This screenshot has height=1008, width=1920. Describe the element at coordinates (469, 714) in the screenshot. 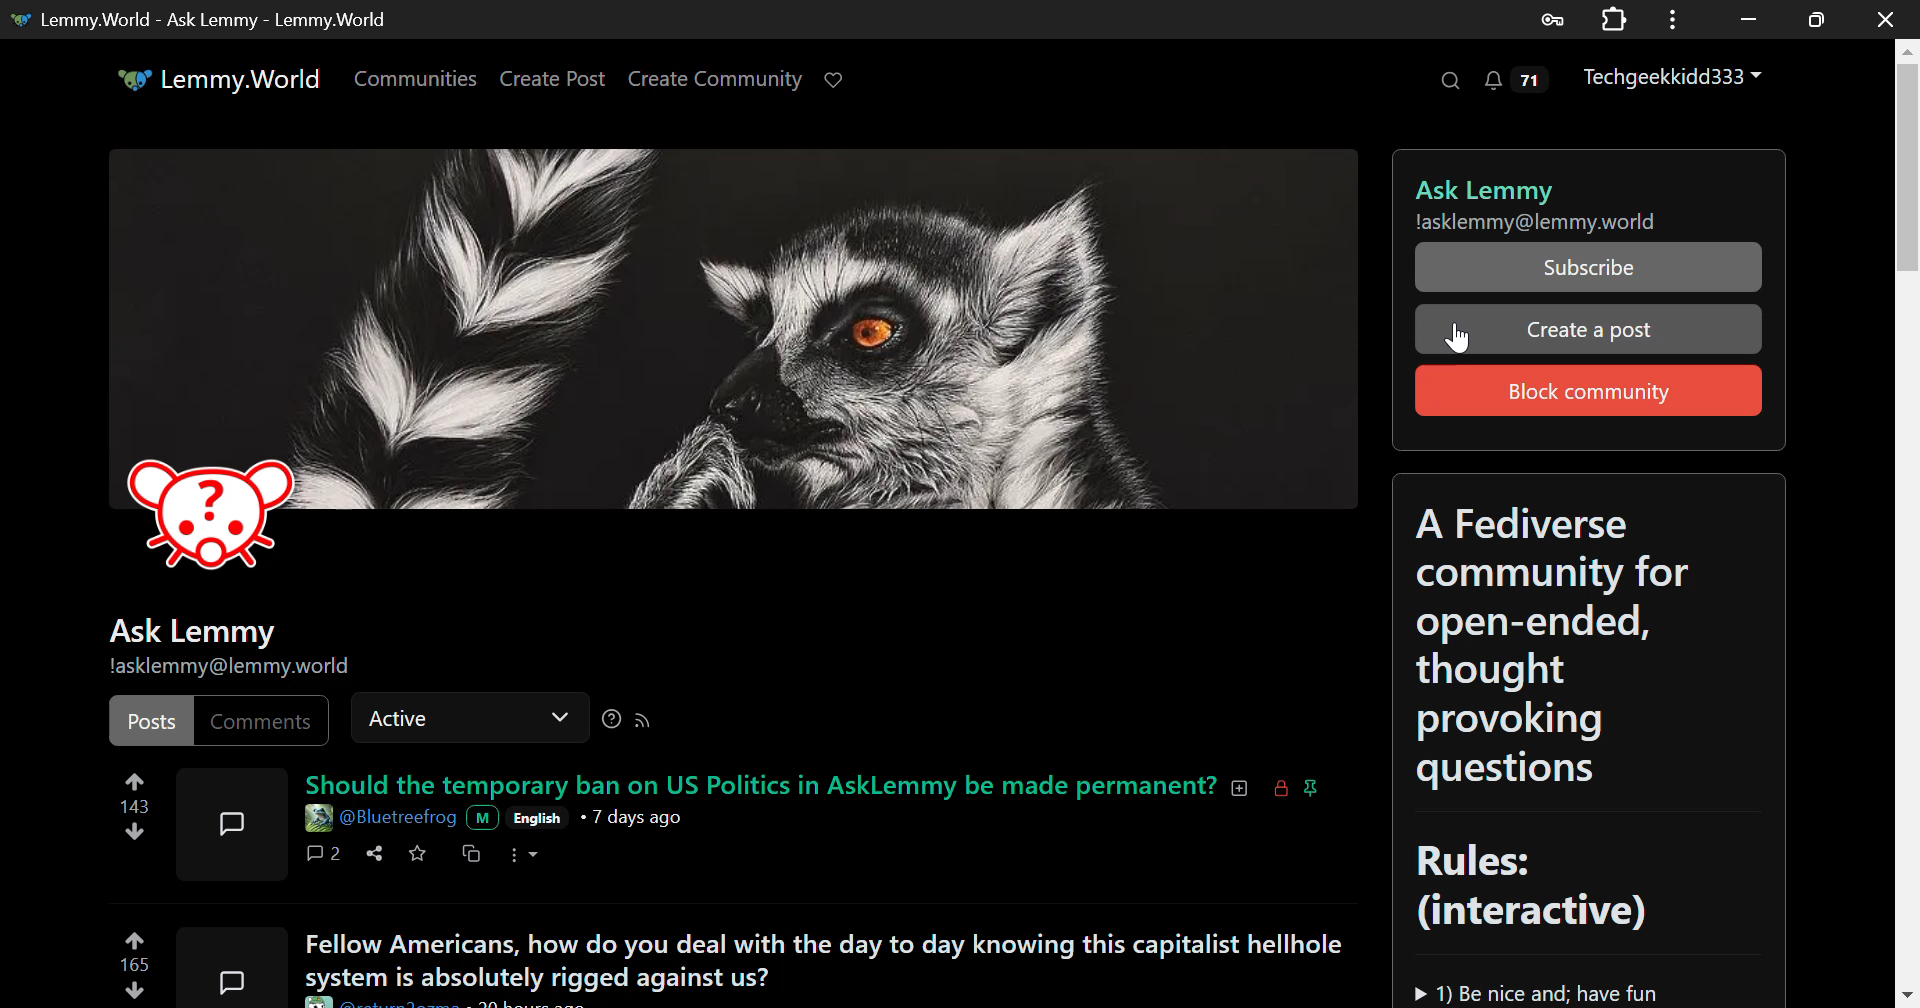

I see `Status Bar Filter` at that location.